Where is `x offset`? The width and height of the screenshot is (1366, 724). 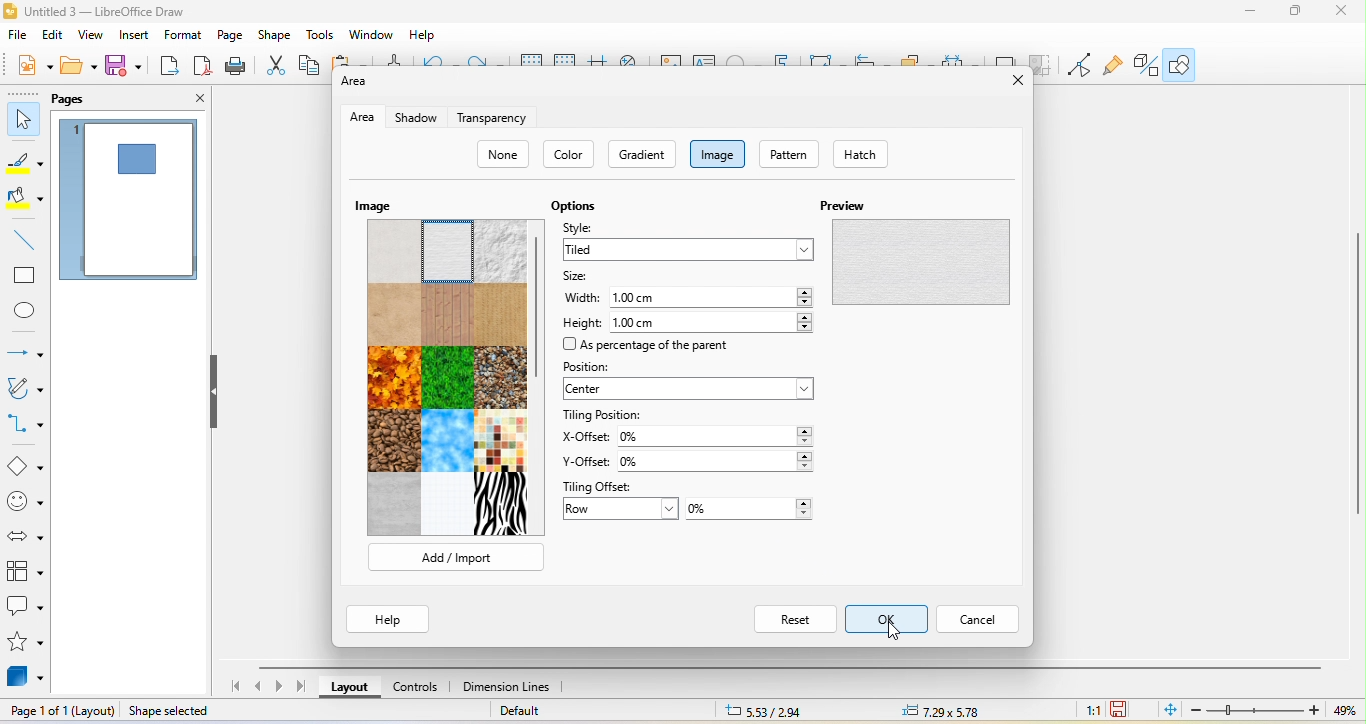 x offset is located at coordinates (585, 438).